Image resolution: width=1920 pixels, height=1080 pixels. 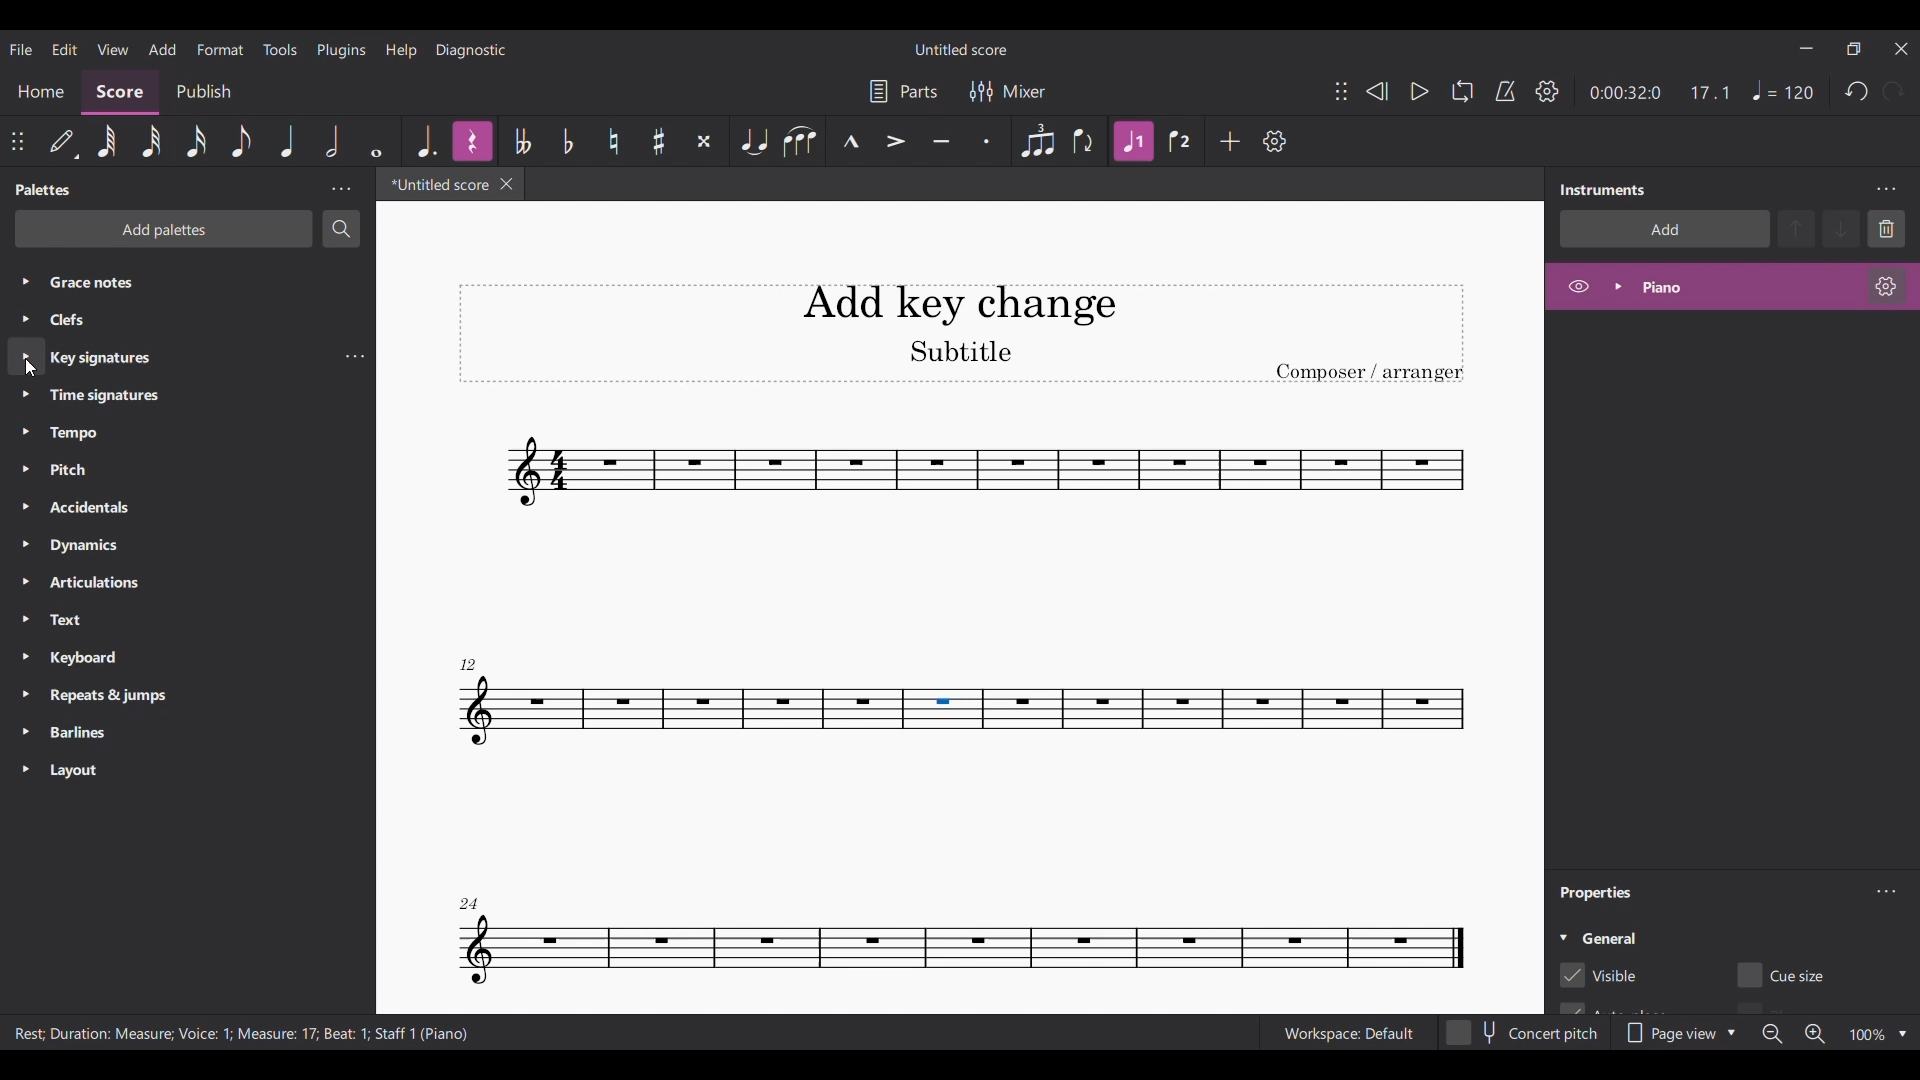 I want to click on Expand/Collapse Piano, so click(x=1618, y=287).